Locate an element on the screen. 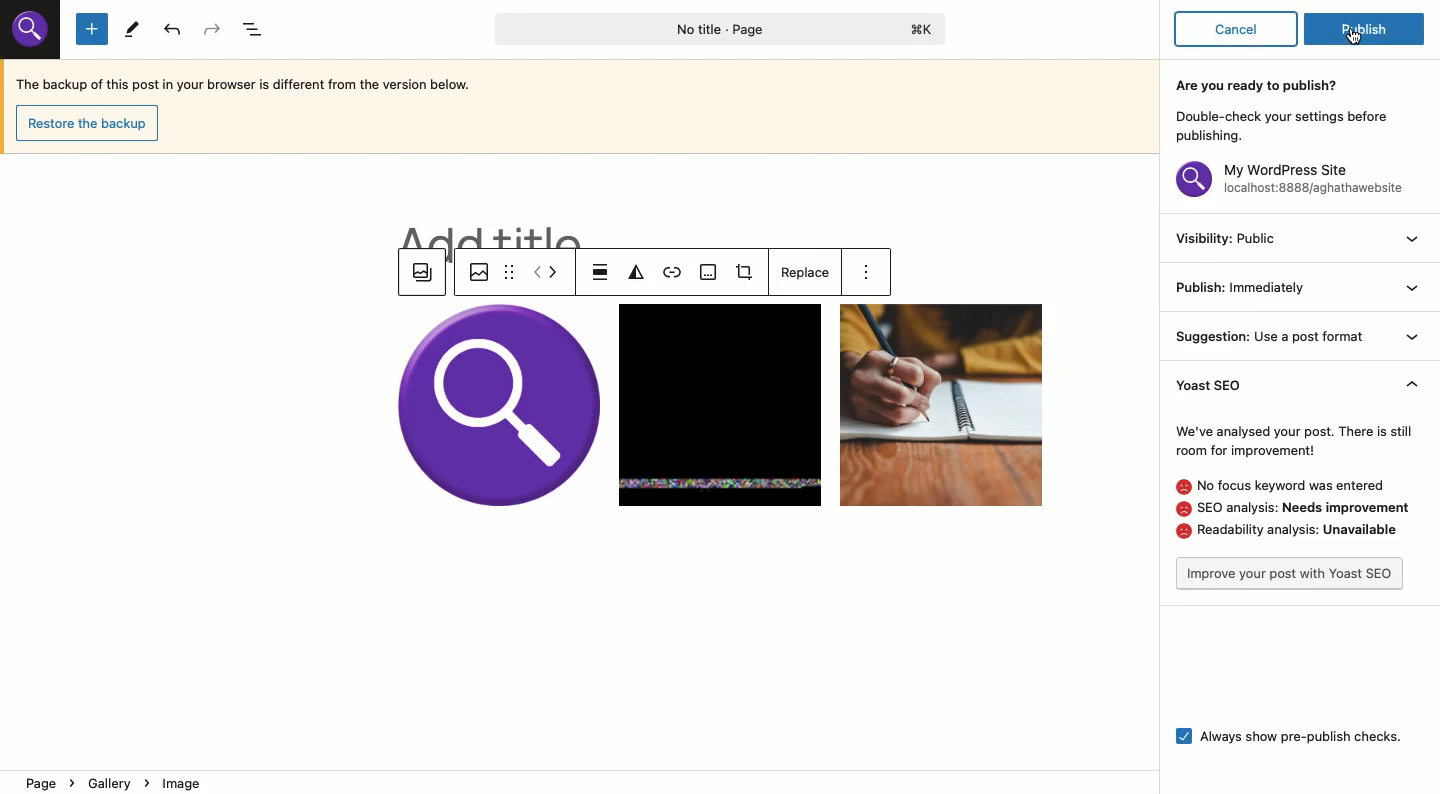 Image resolution: width=1440 pixels, height=794 pixels. Tools is located at coordinates (129, 28).